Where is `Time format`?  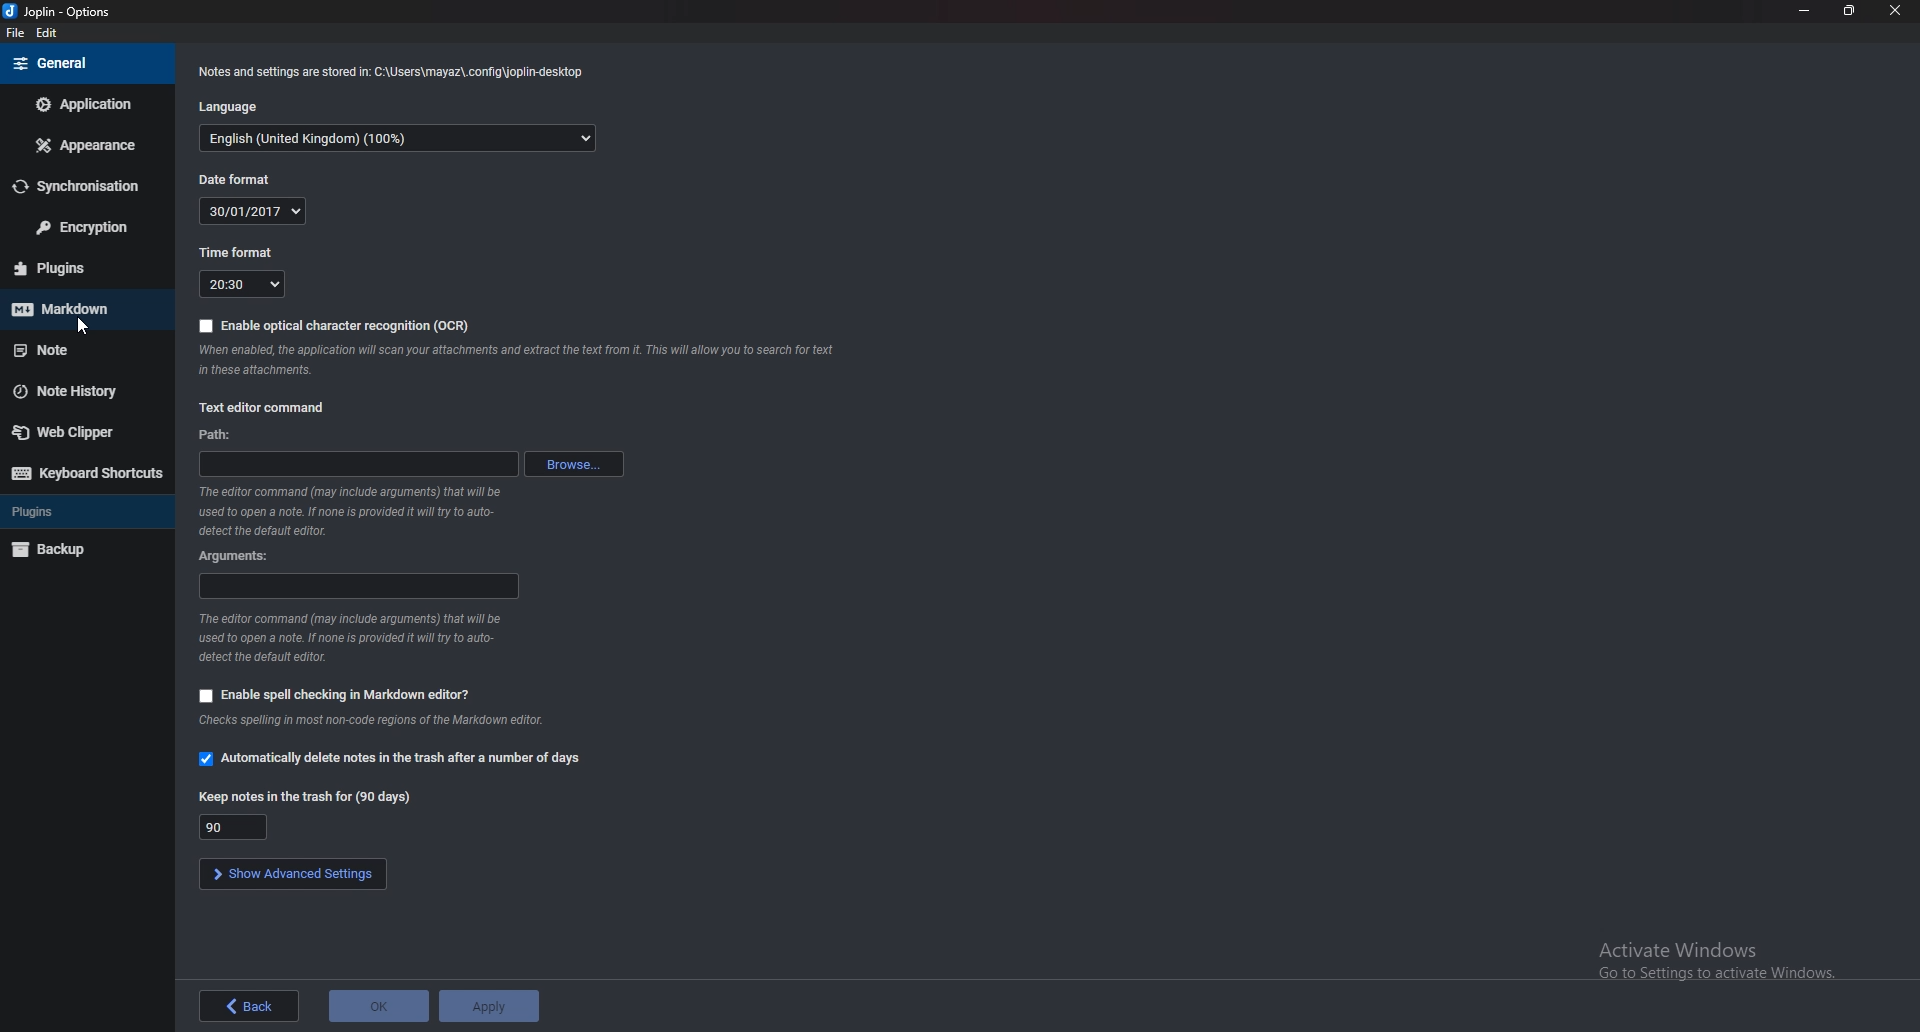
Time format is located at coordinates (244, 284).